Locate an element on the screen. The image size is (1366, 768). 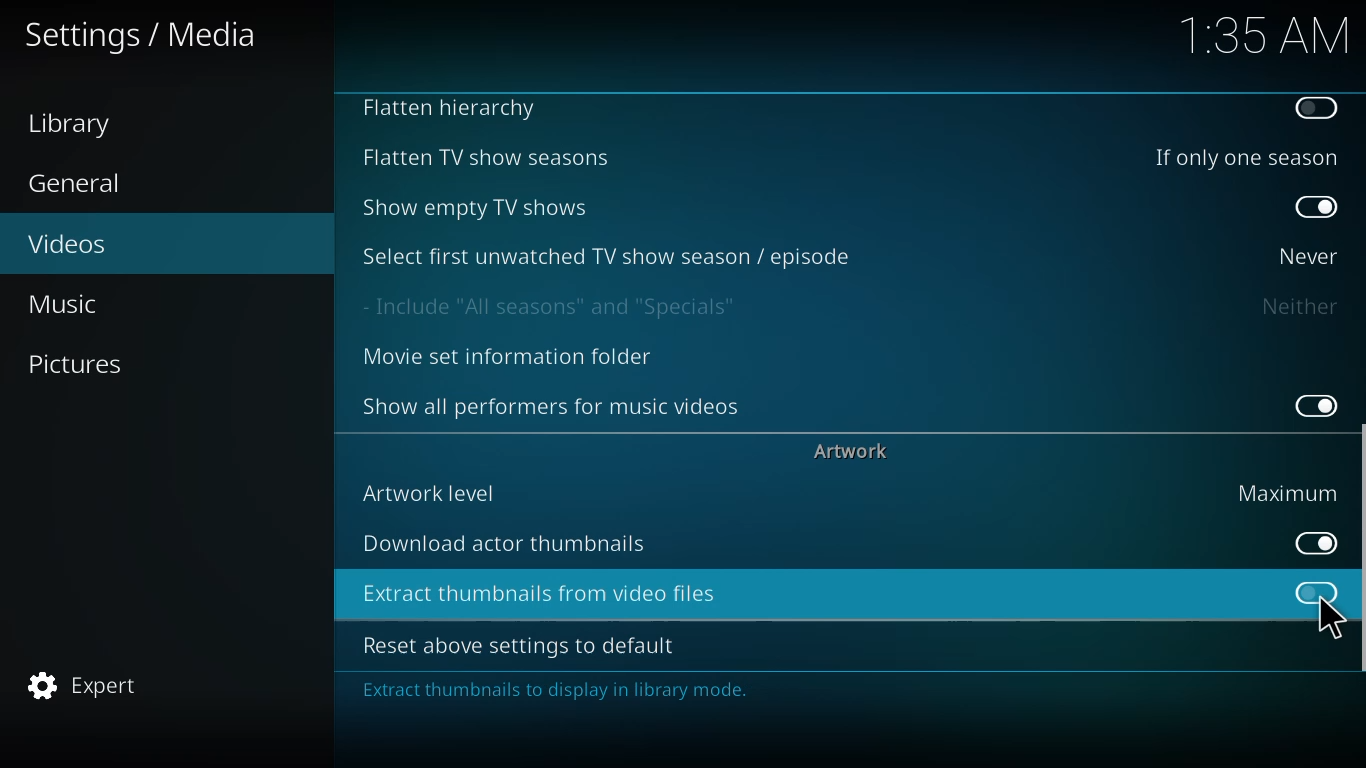
enable is located at coordinates (1315, 108).